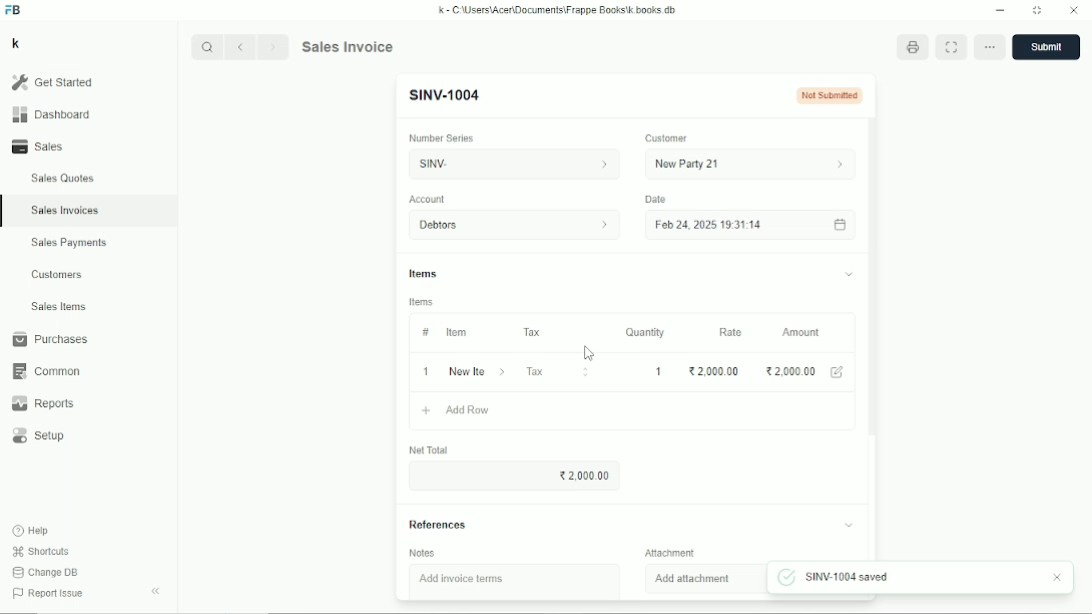  I want to click on Feb 24, 2025 19:31:14, so click(752, 225).